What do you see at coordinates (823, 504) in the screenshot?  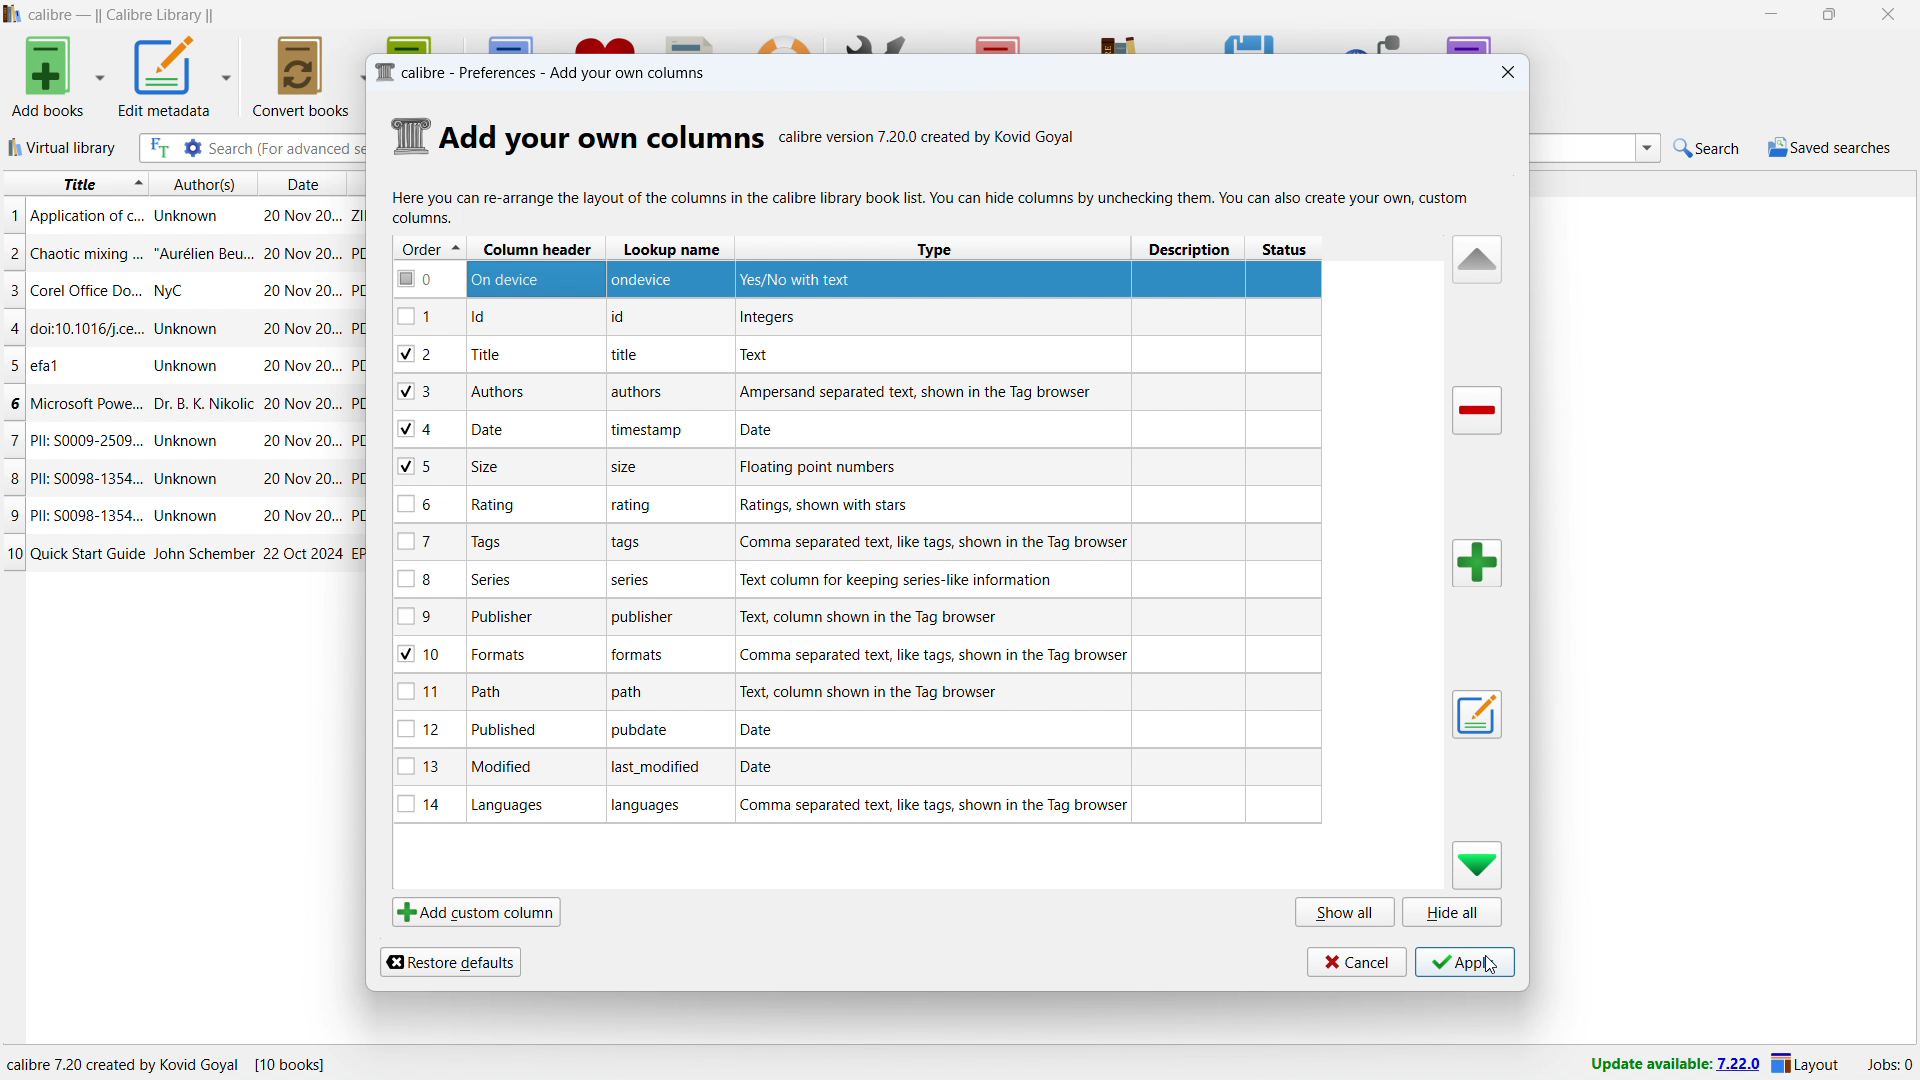 I see `Ratings, shown with stars` at bounding box center [823, 504].